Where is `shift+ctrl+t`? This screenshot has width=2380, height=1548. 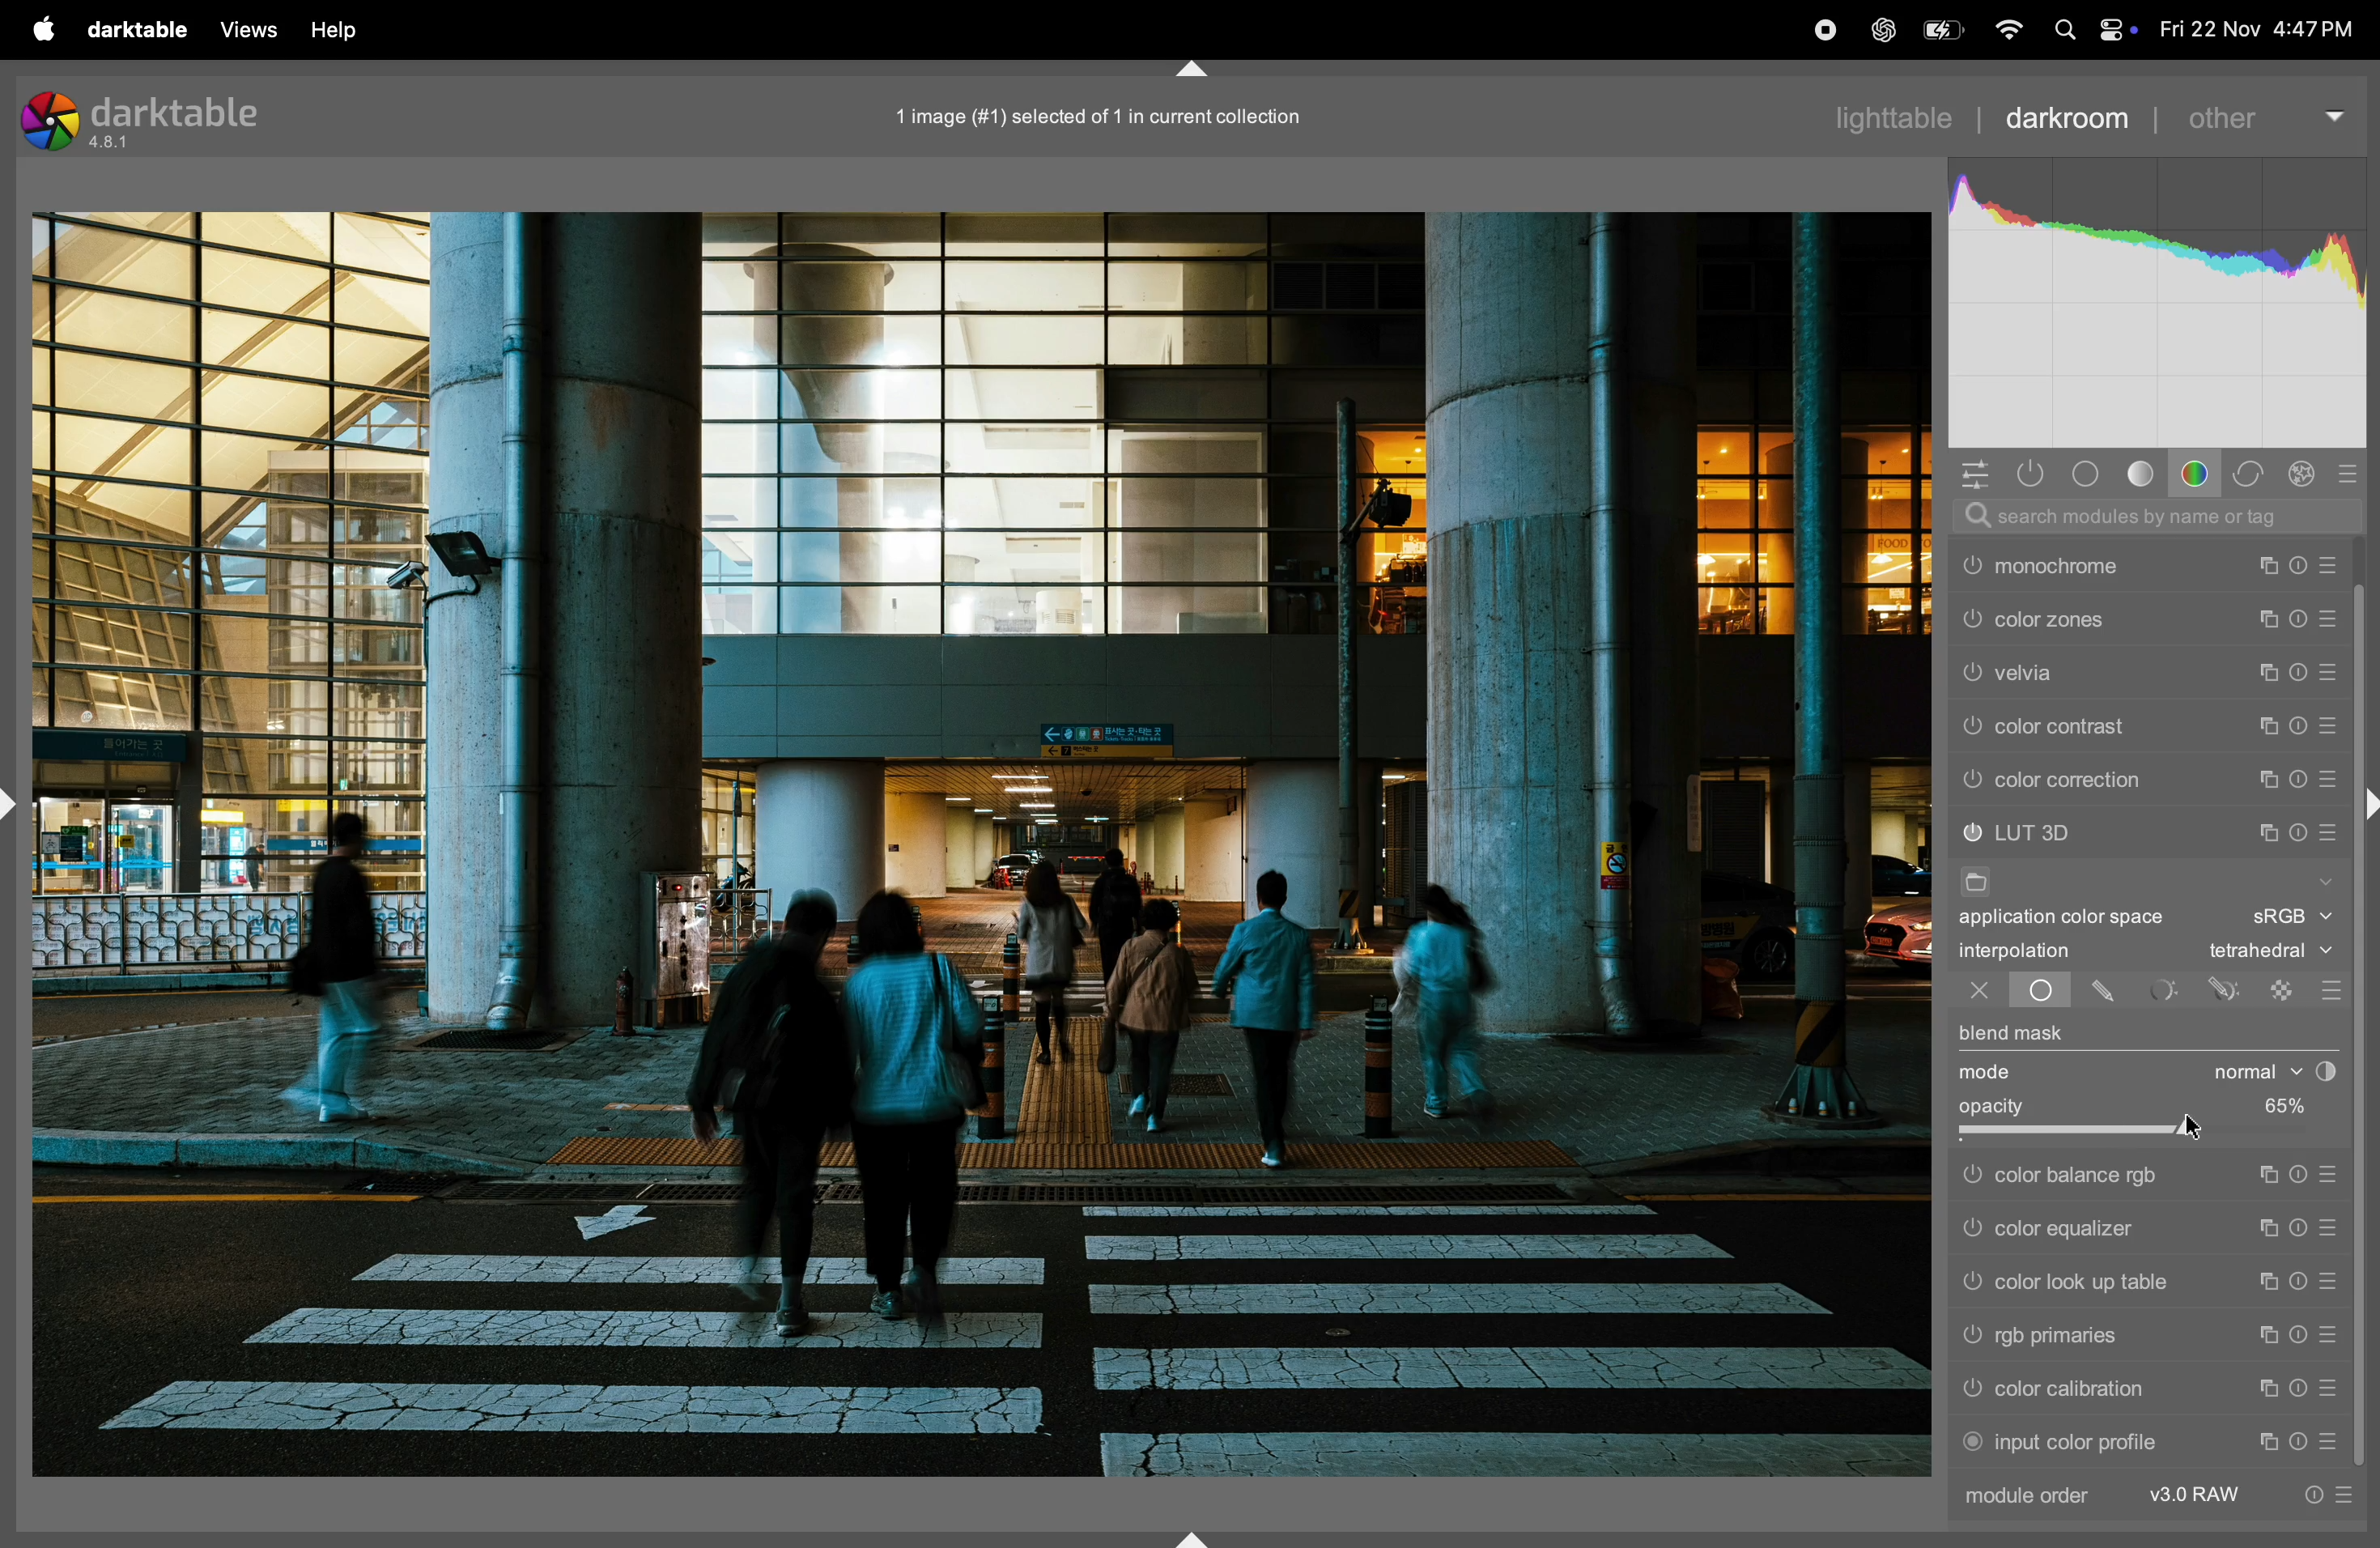 shift+ctrl+t is located at coordinates (1189, 67).